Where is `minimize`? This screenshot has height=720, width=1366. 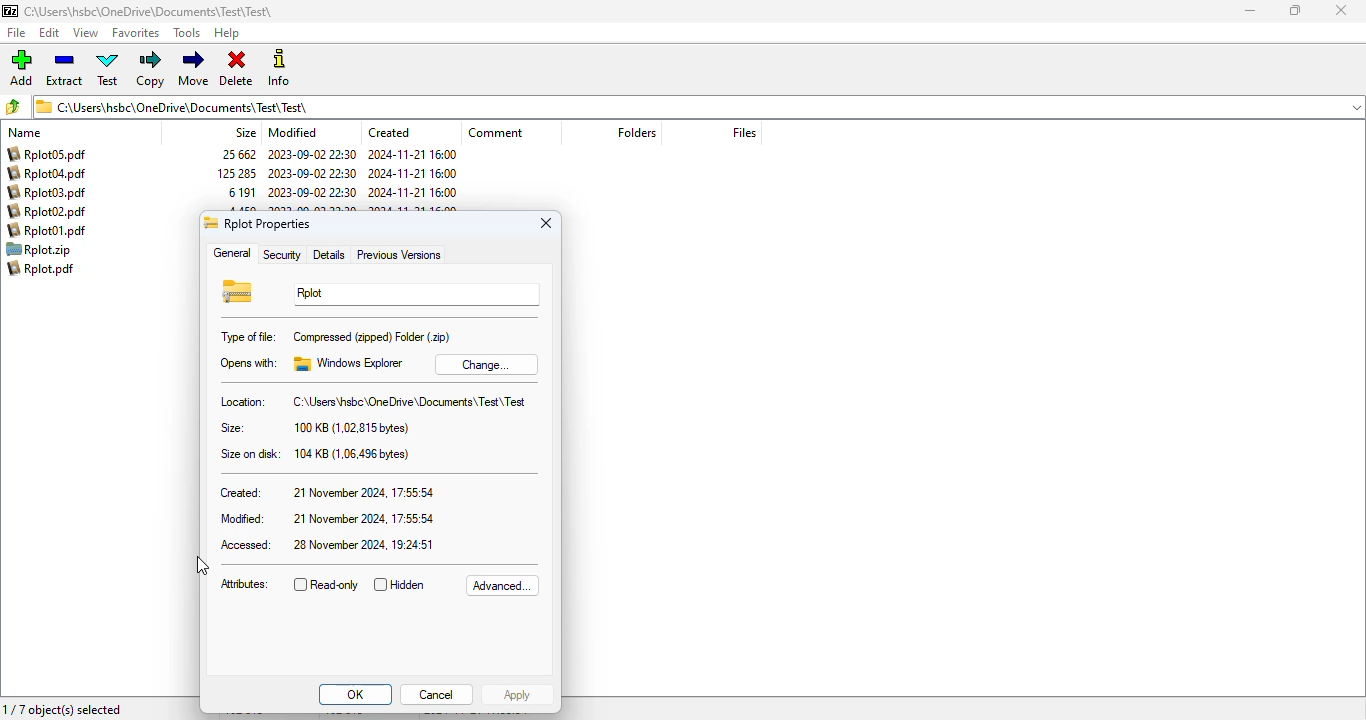 minimize is located at coordinates (1250, 11).